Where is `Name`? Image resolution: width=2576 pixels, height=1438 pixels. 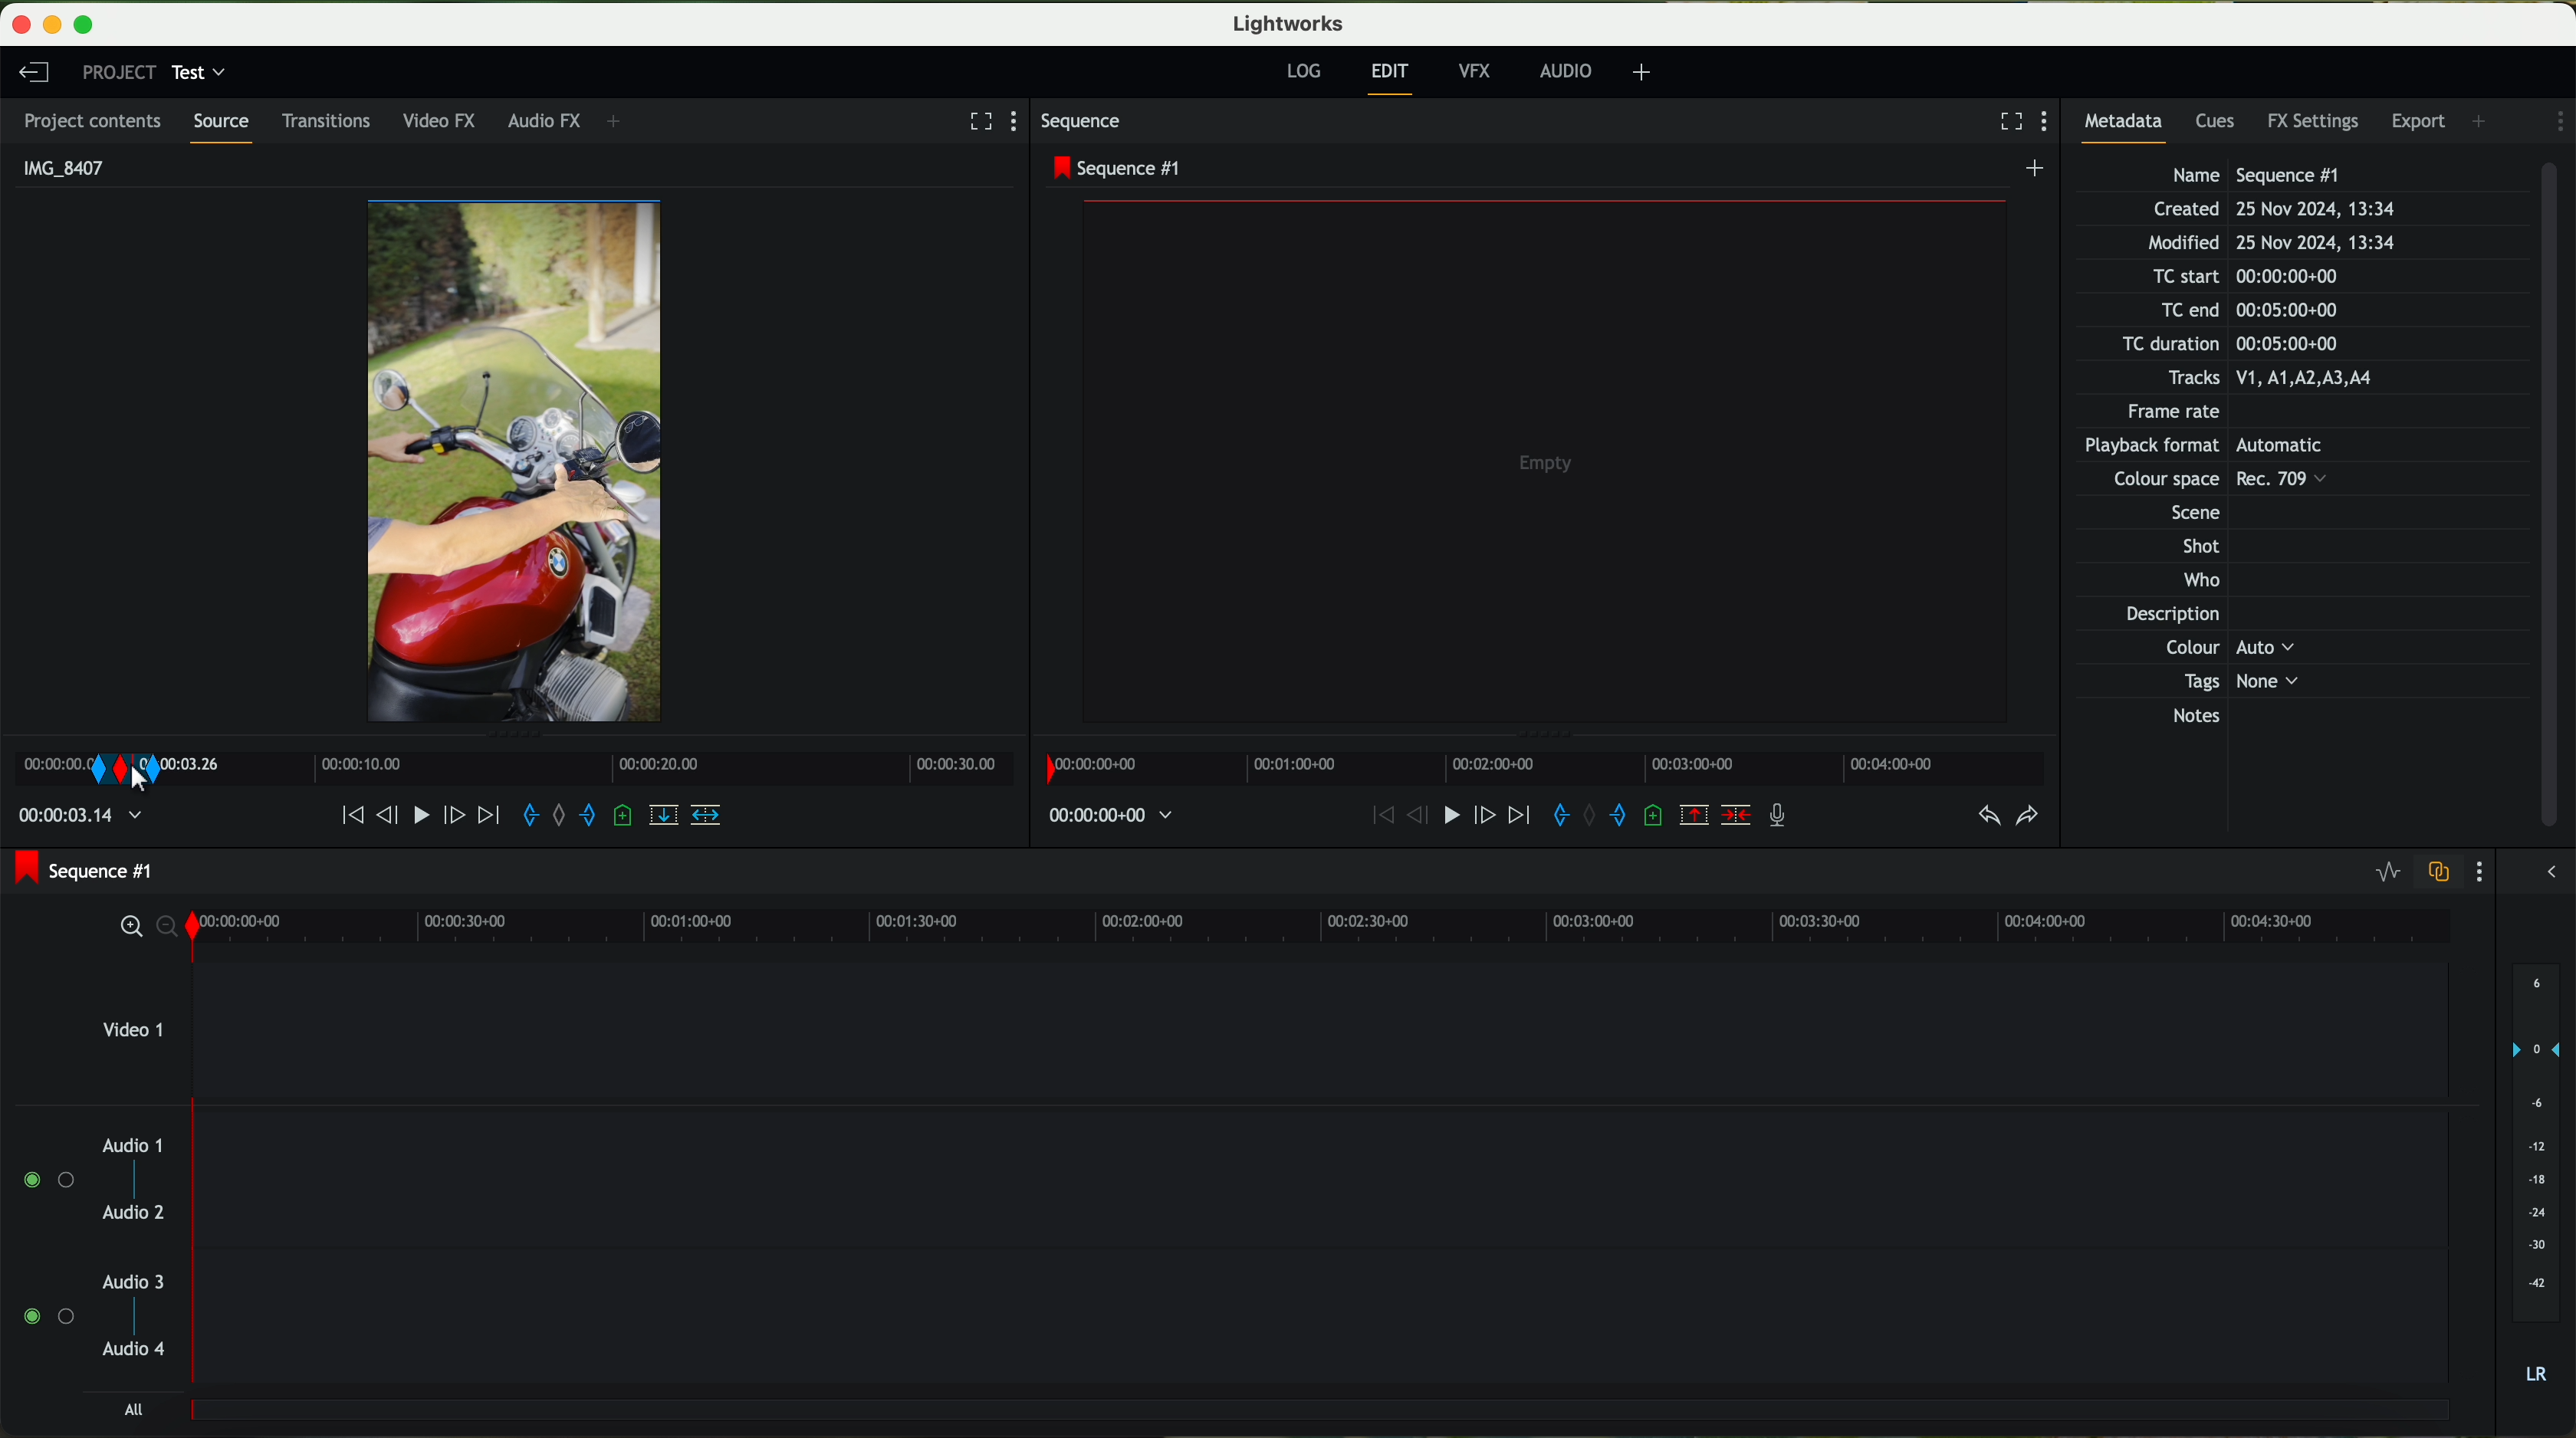 Name is located at coordinates (2261, 174).